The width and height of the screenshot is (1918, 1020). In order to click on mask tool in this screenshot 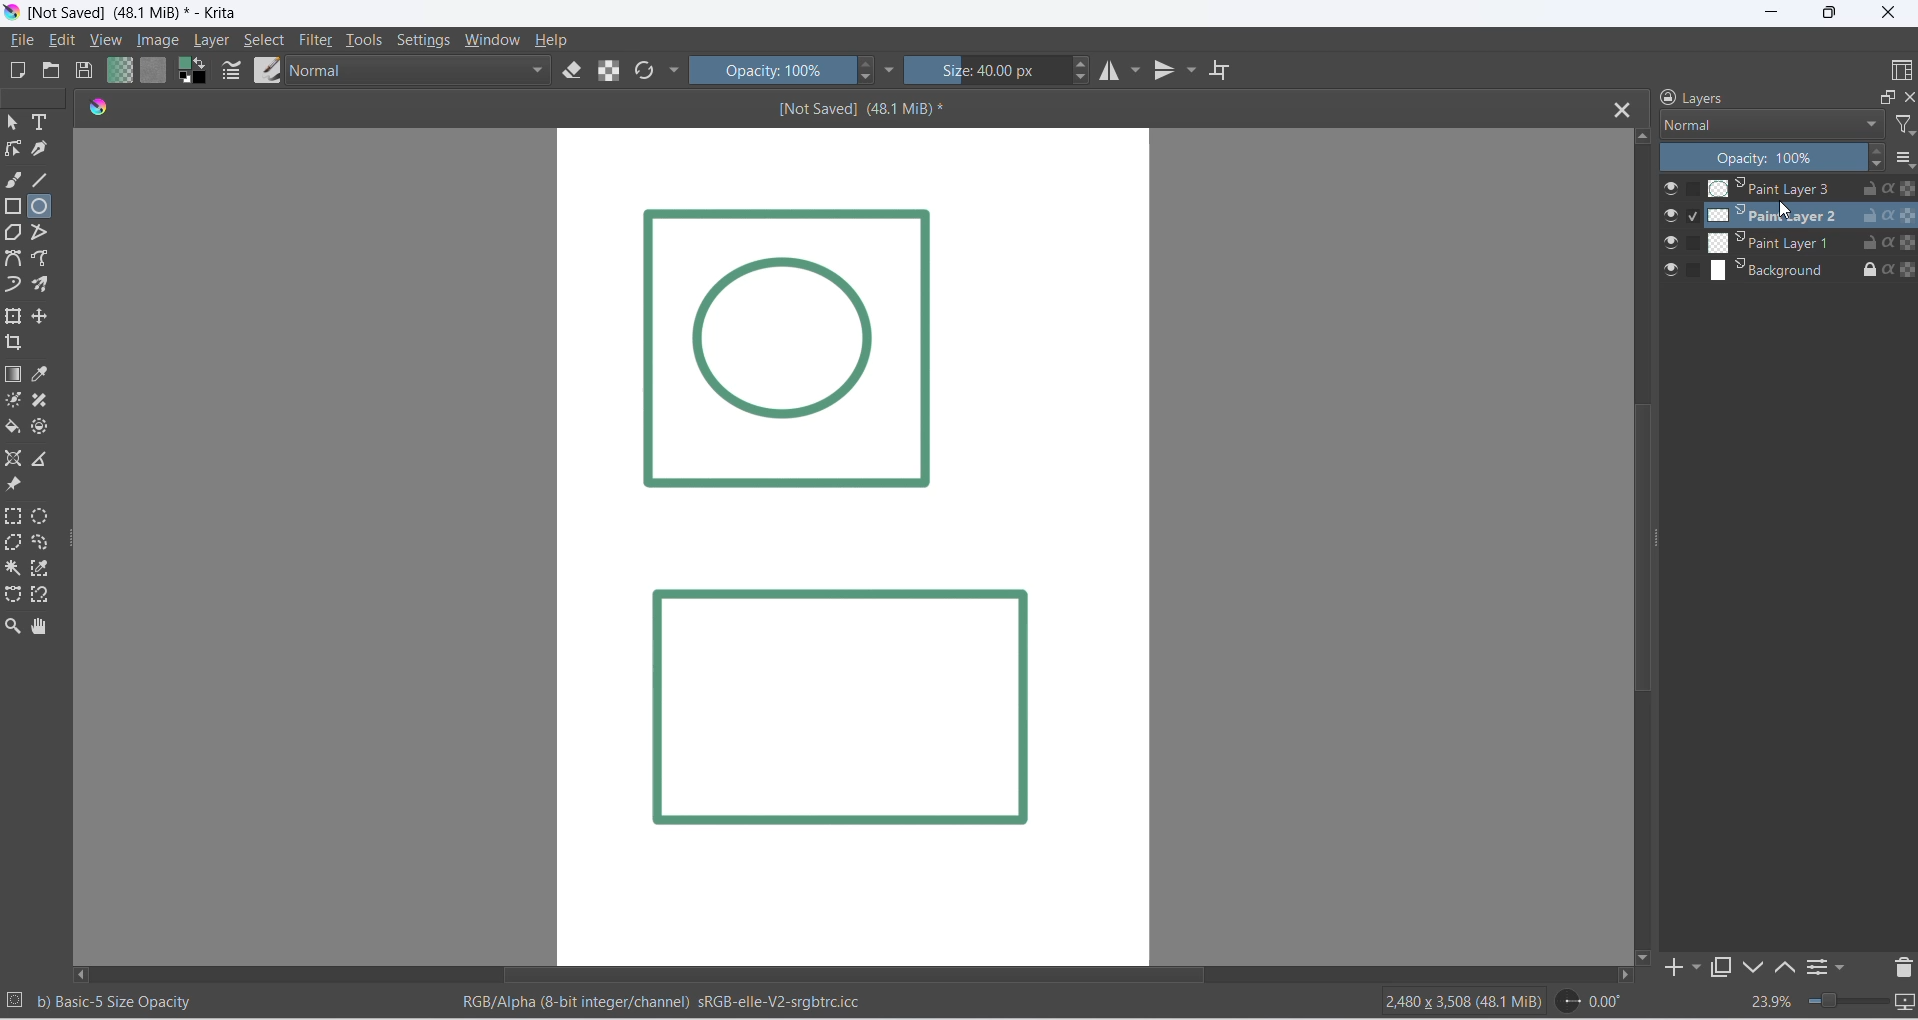, I will do `click(14, 401)`.